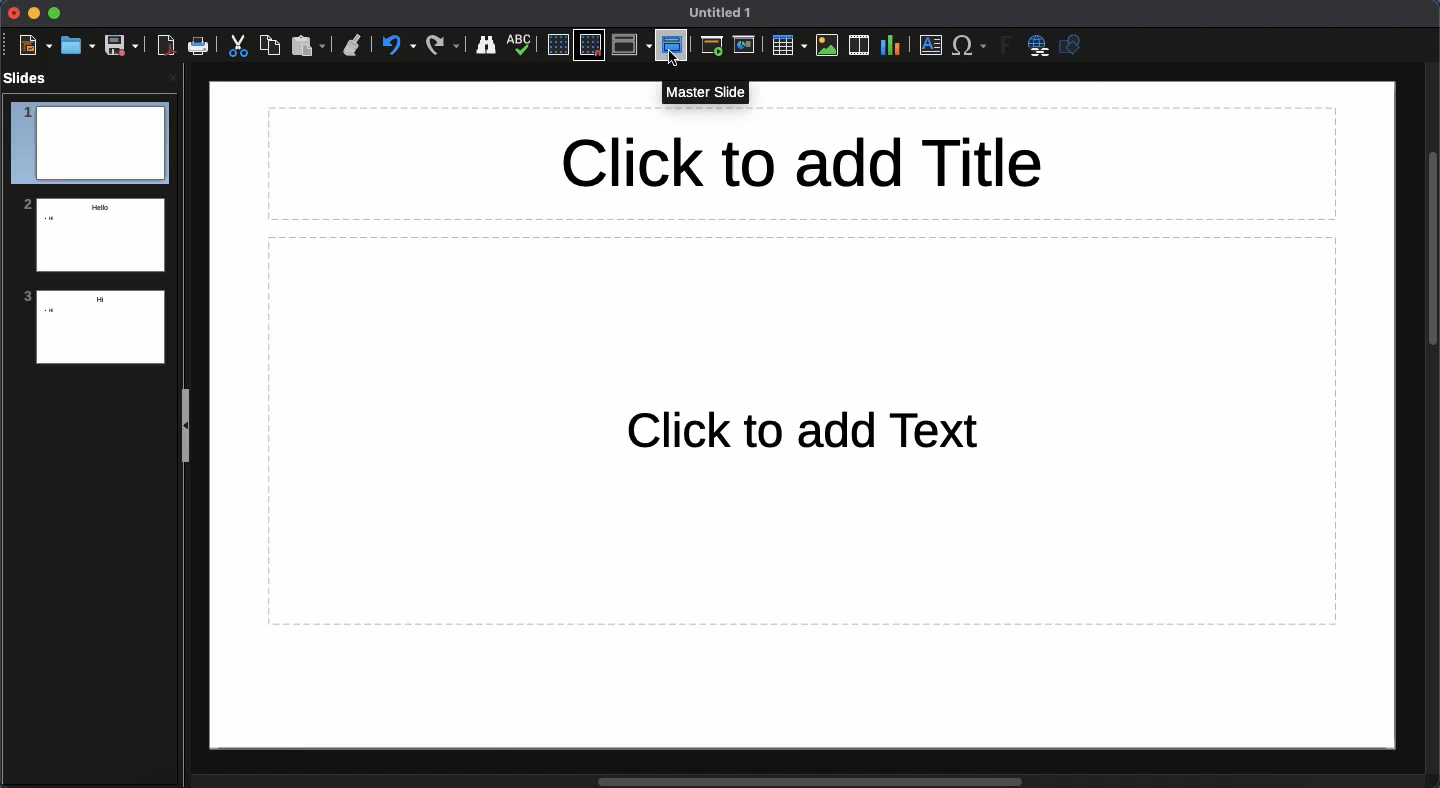 The image size is (1440, 788). Describe the element at coordinates (1074, 45) in the screenshot. I see `Shapres` at that location.